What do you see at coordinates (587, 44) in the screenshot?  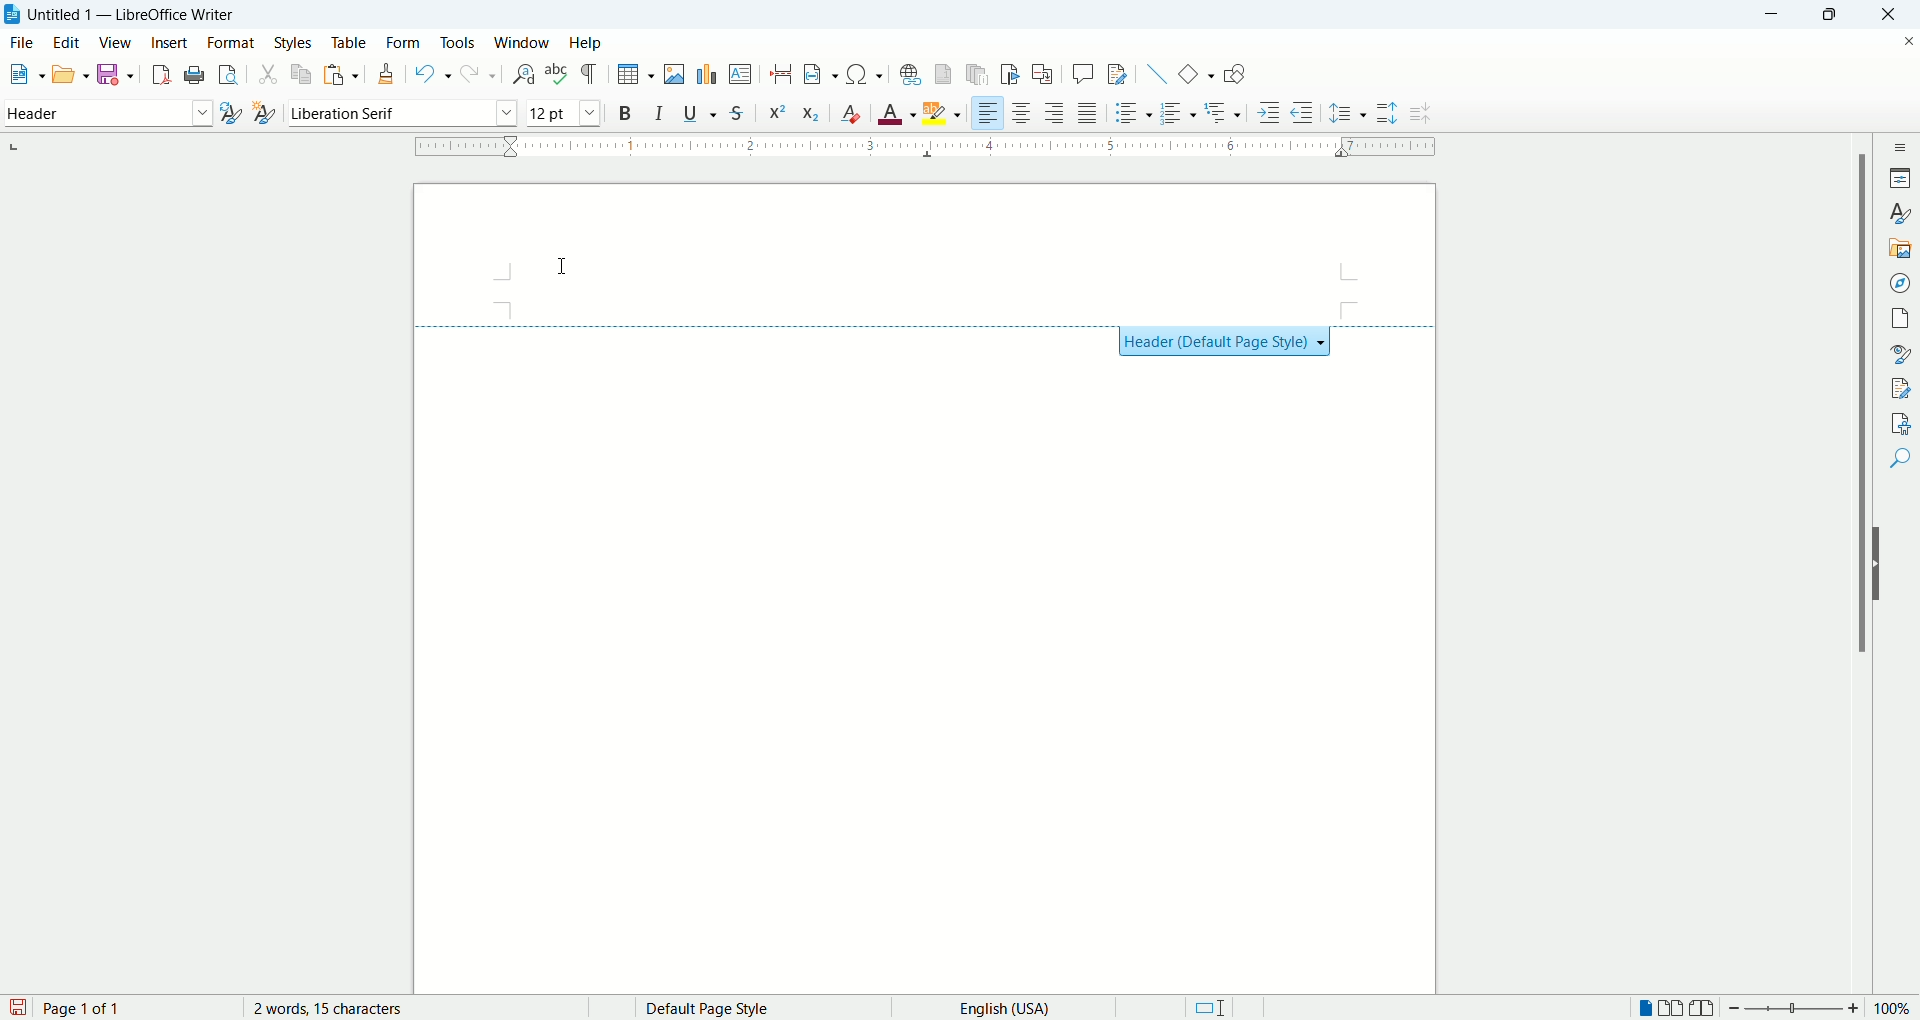 I see `help` at bounding box center [587, 44].